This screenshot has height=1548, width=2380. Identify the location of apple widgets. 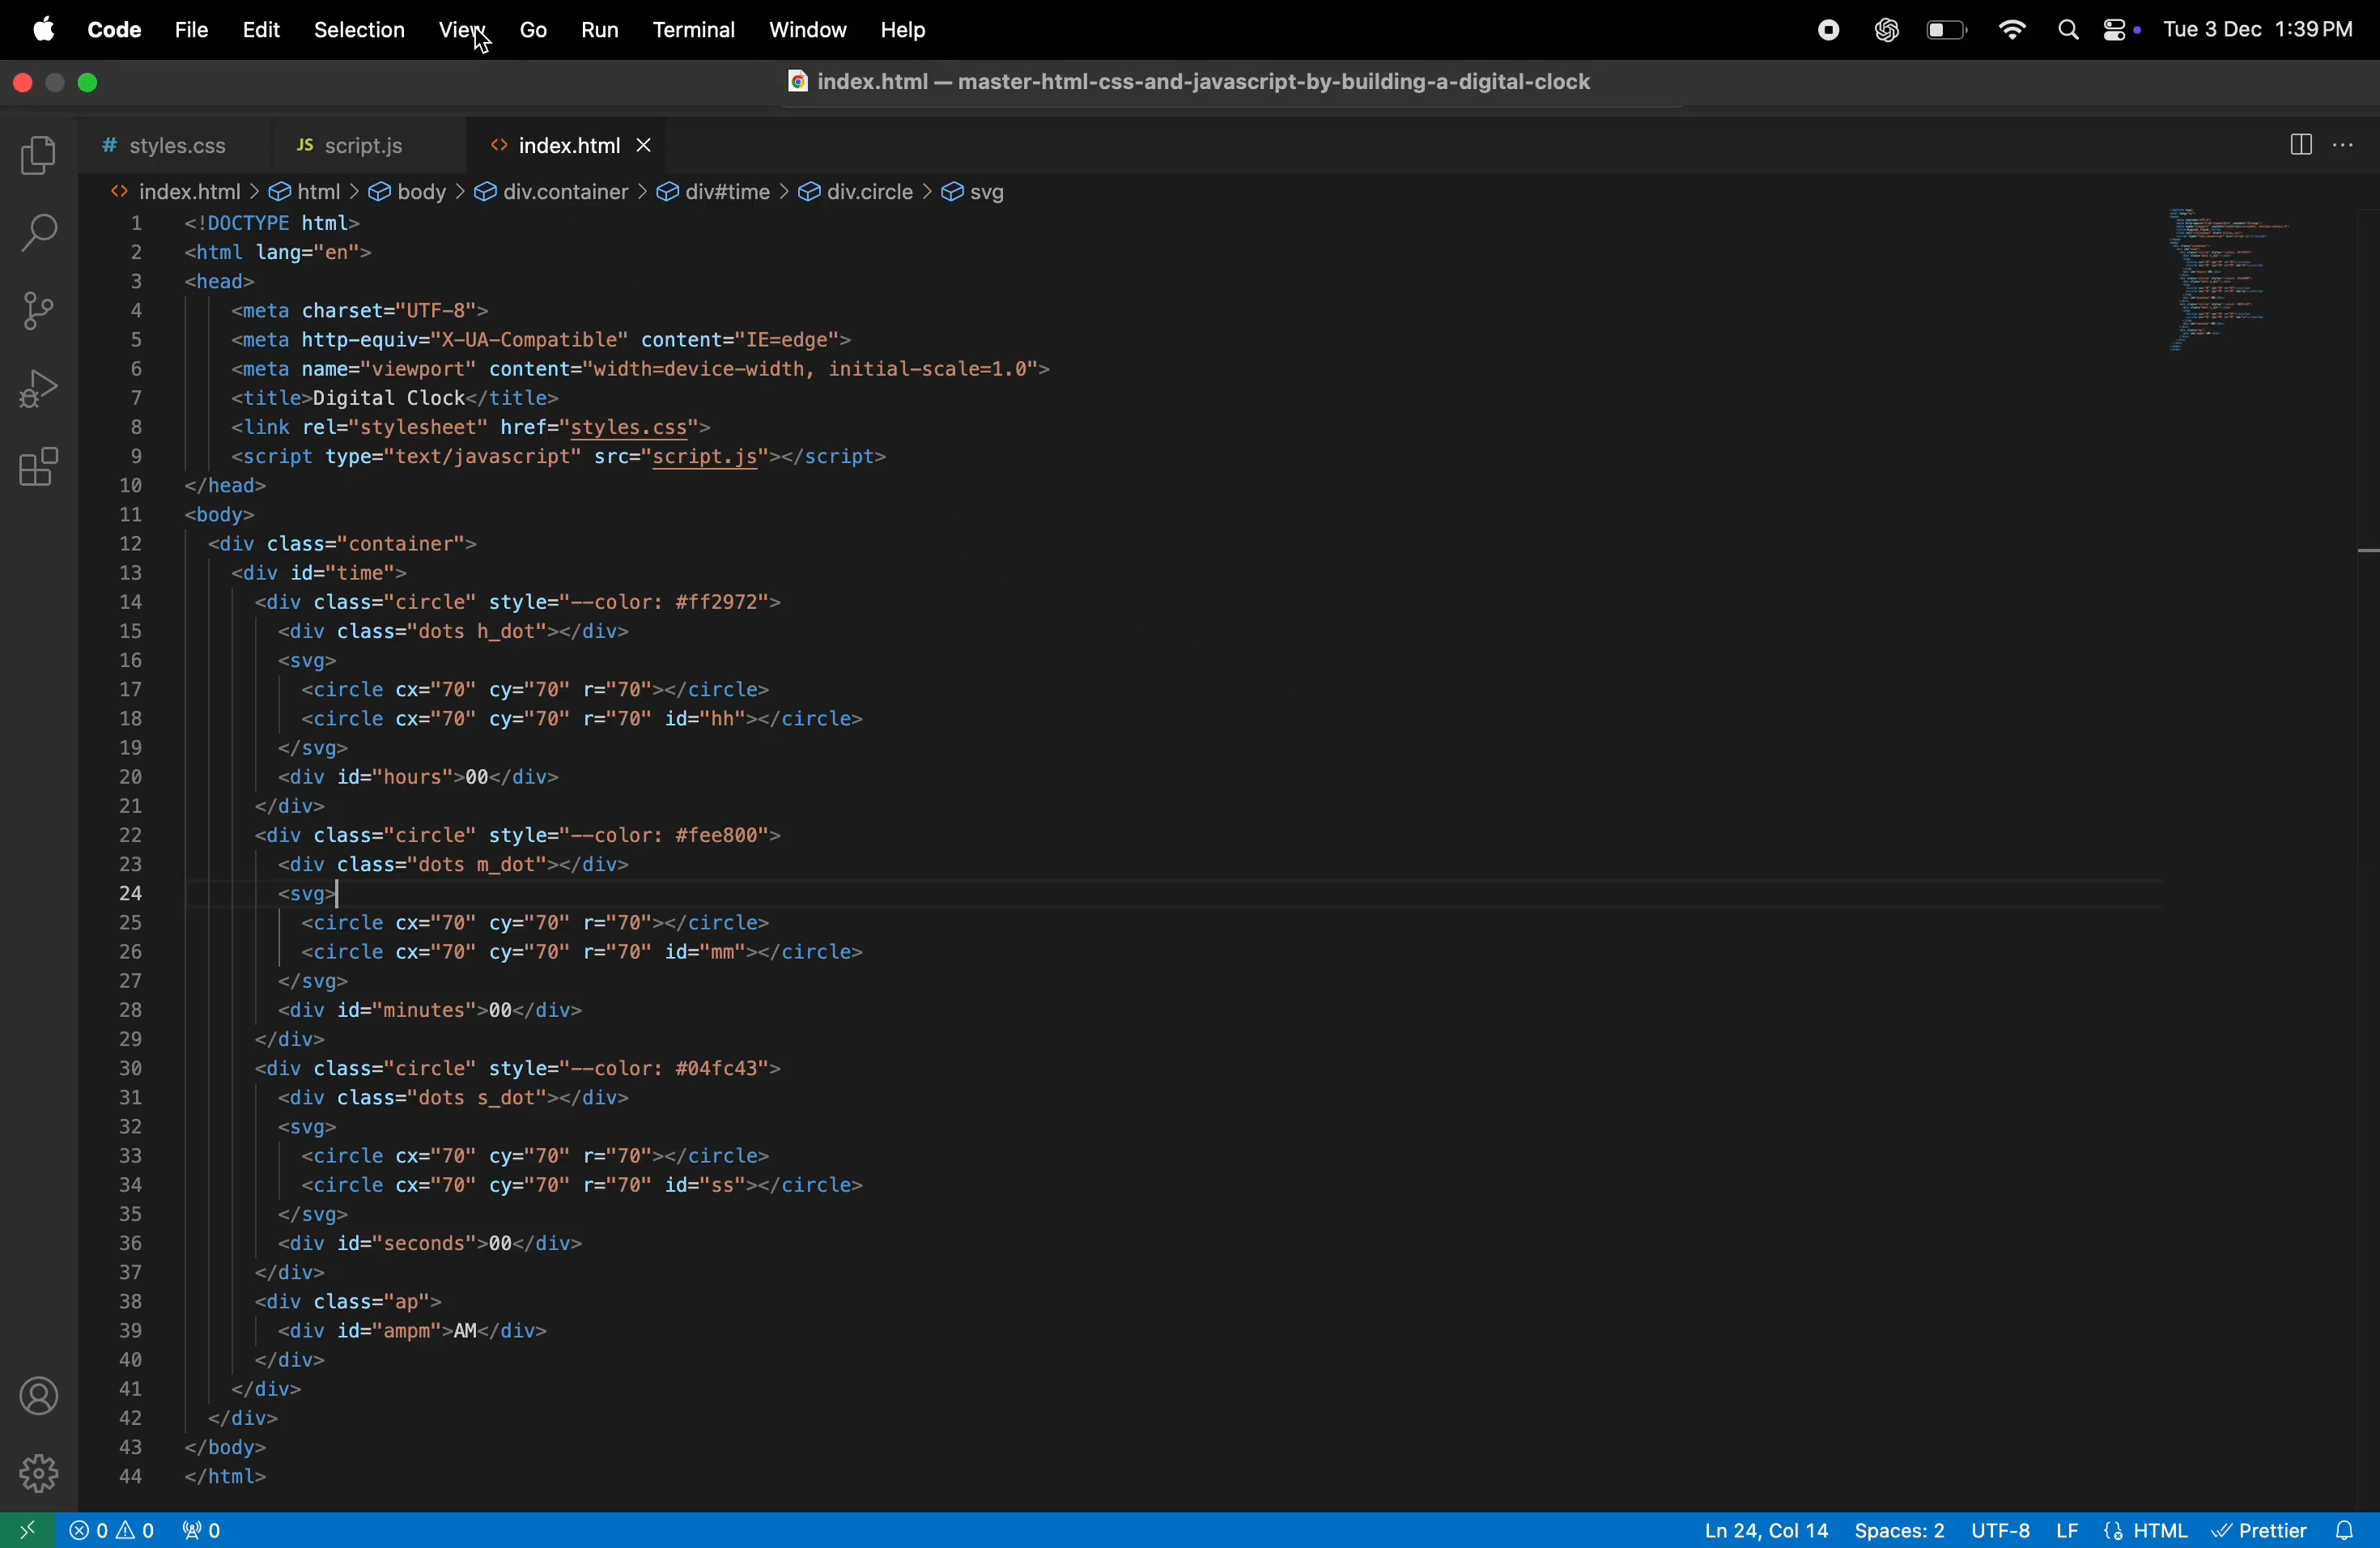
(2093, 28).